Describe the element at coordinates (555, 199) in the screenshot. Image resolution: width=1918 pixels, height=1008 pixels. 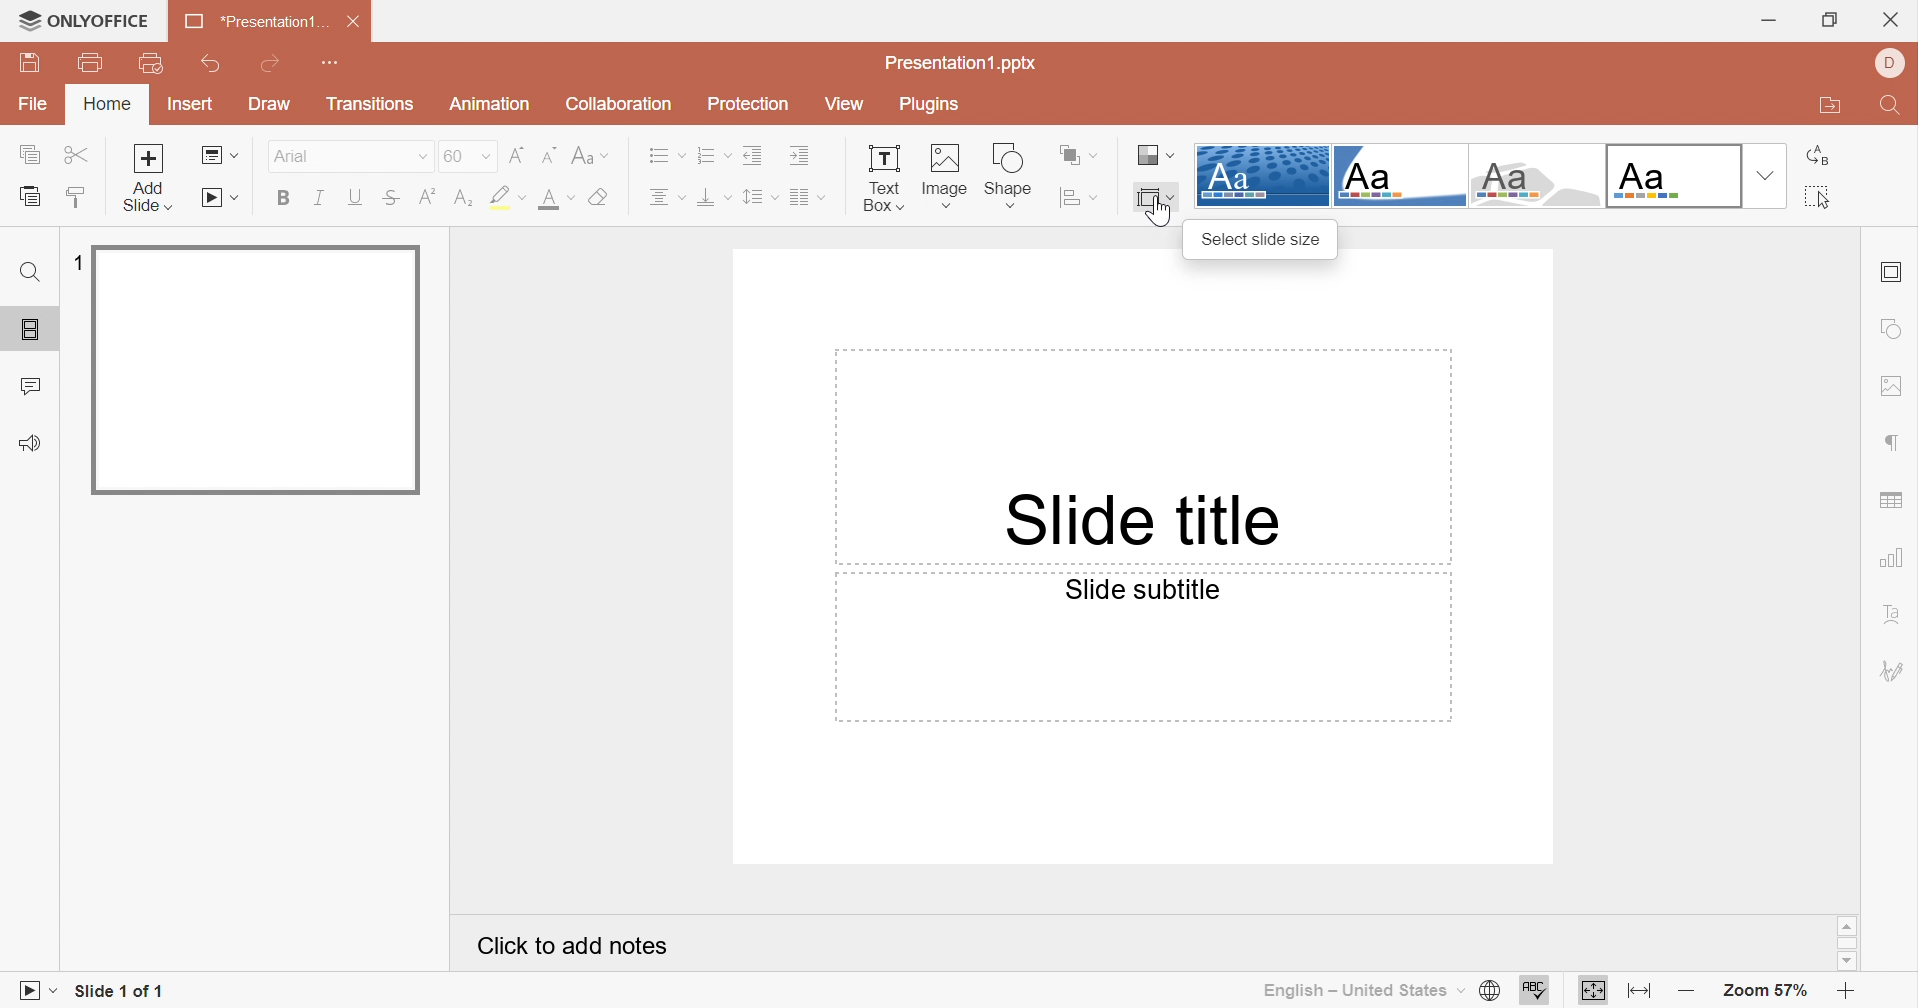
I see `Font color` at that location.